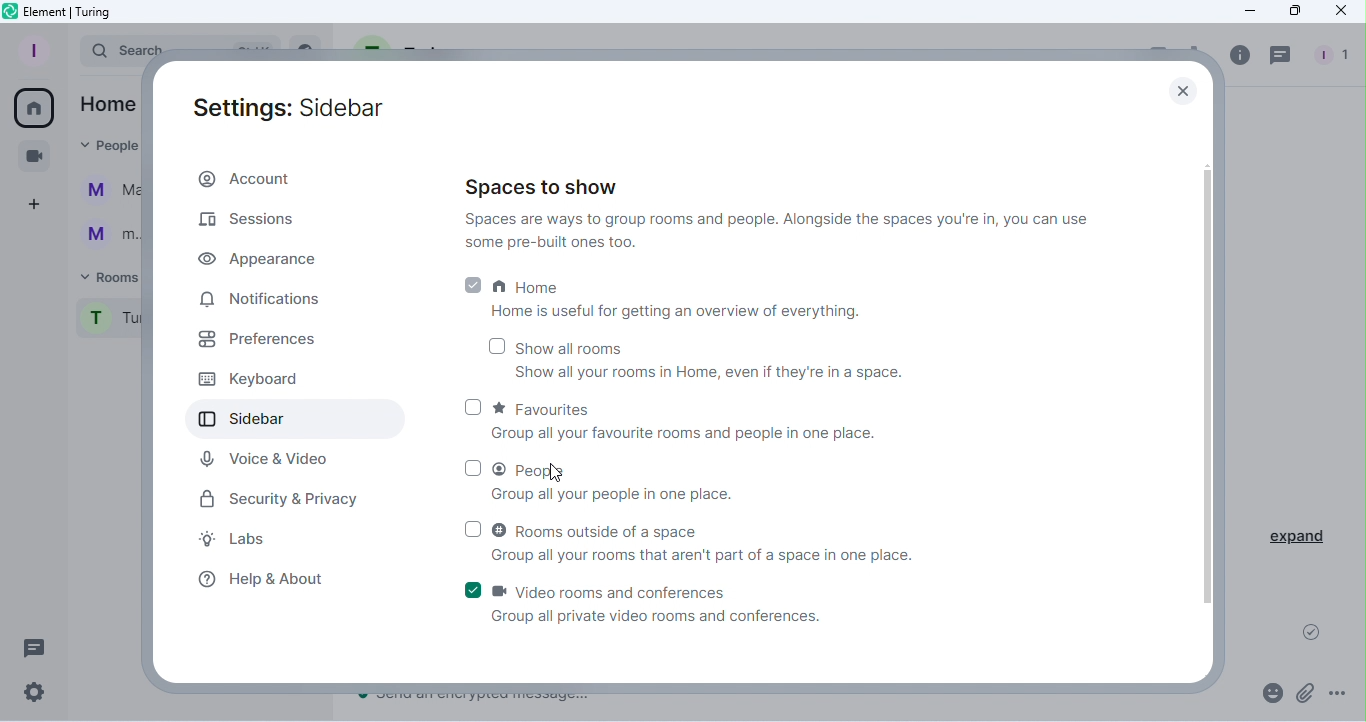  I want to click on Home, so click(667, 295).